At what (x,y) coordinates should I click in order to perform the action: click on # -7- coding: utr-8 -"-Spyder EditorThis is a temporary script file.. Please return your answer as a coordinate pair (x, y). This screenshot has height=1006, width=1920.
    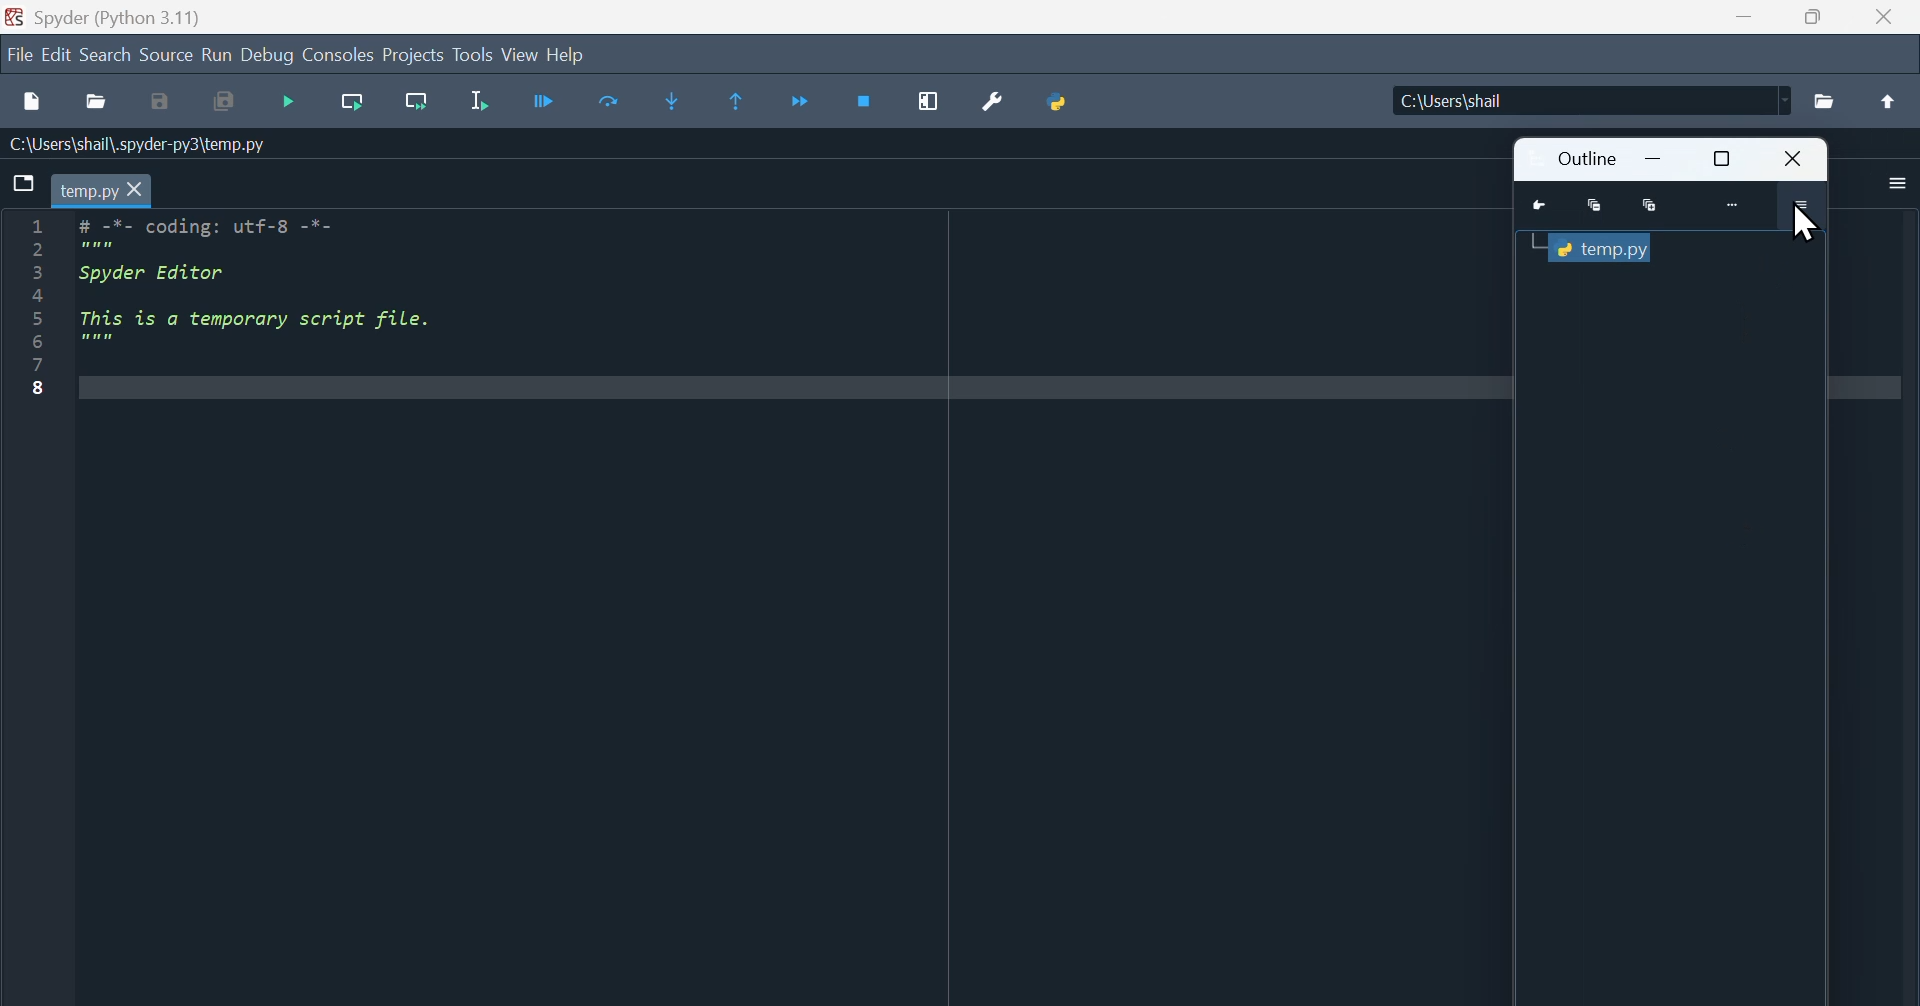
    Looking at the image, I should click on (288, 292).